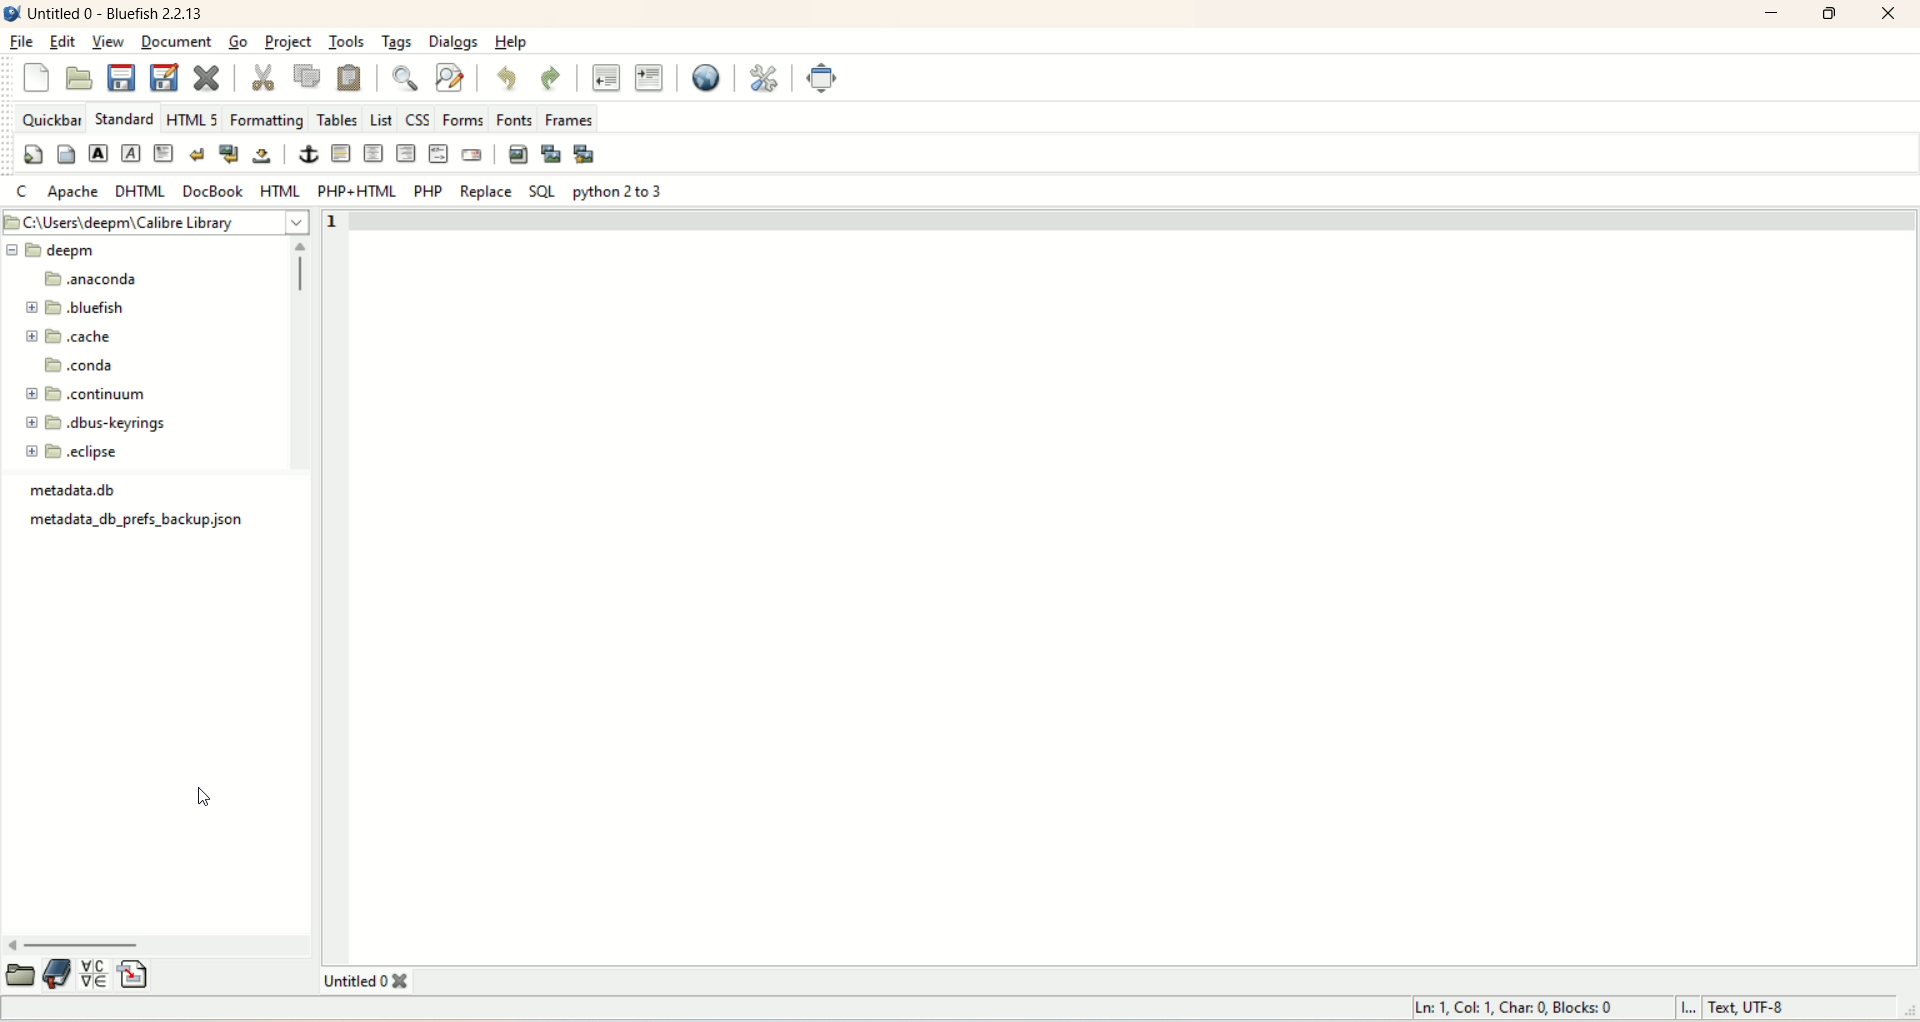  What do you see at coordinates (279, 189) in the screenshot?
I see `HTML` at bounding box center [279, 189].